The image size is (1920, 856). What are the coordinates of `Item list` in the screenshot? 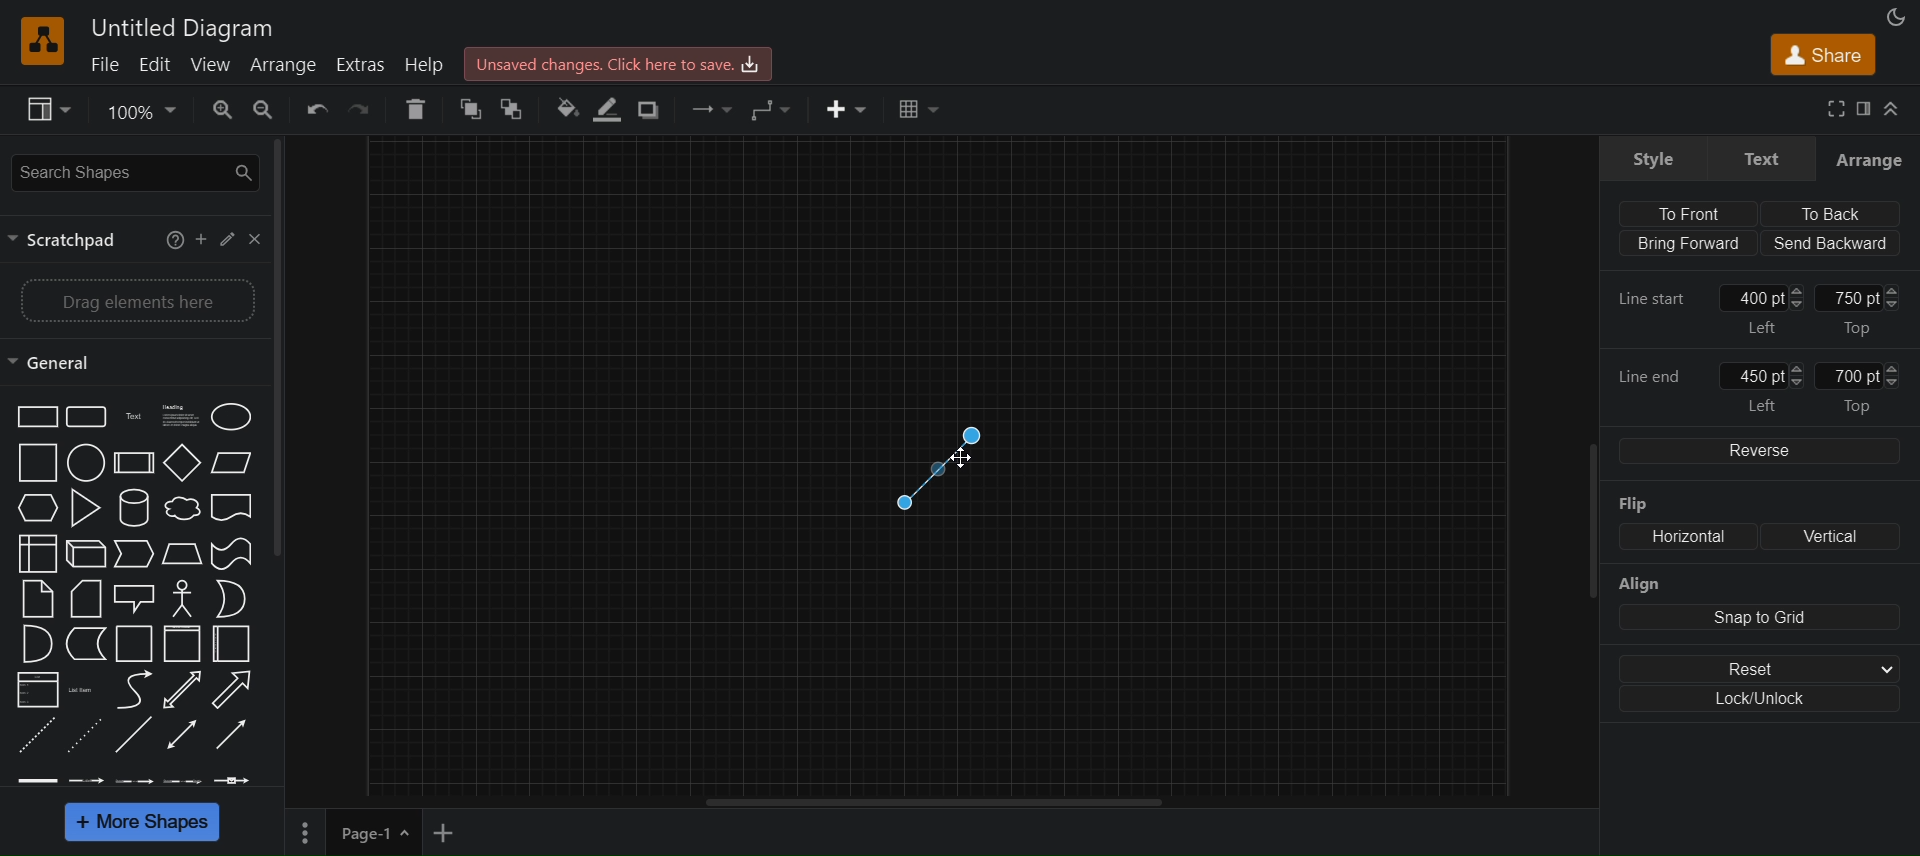 It's located at (83, 690).